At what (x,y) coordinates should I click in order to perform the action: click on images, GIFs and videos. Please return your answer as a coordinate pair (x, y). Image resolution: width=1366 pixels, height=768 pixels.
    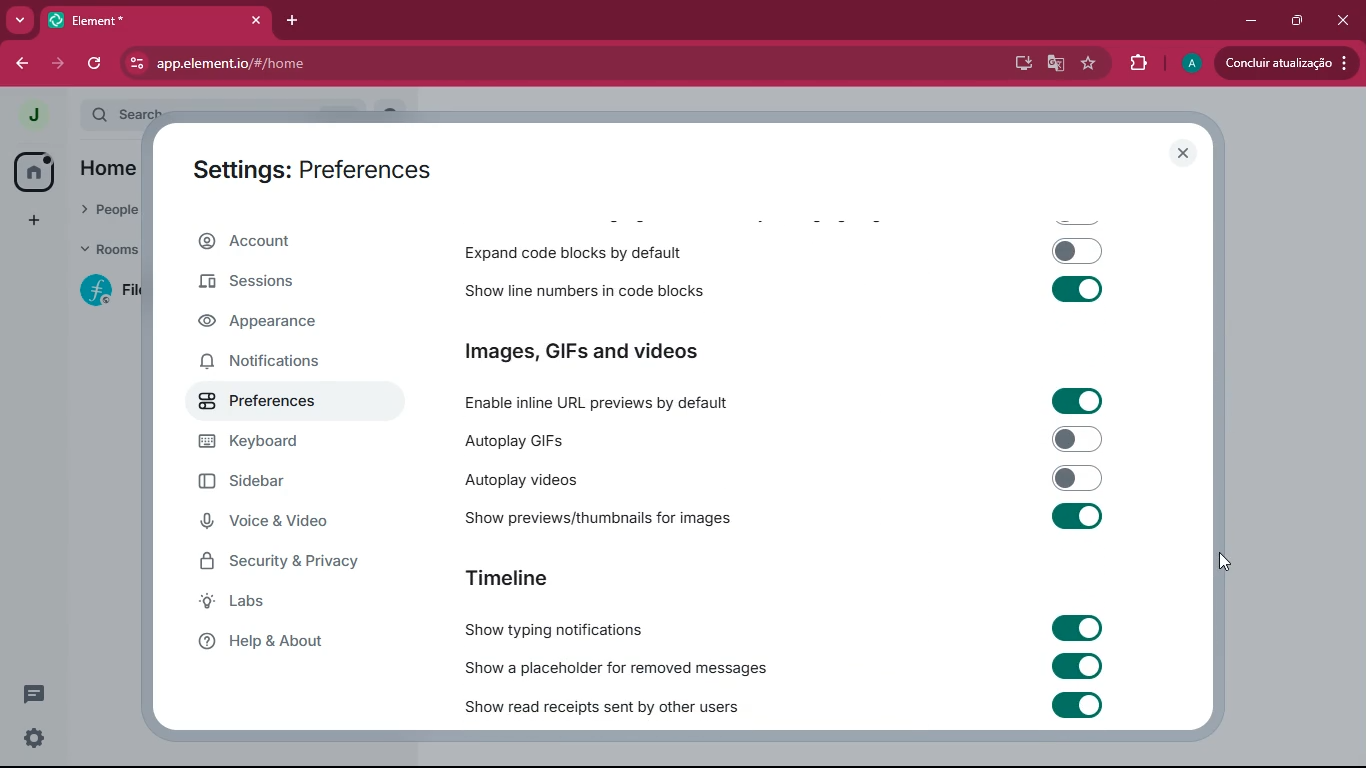
    Looking at the image, I should click on (610, 353).